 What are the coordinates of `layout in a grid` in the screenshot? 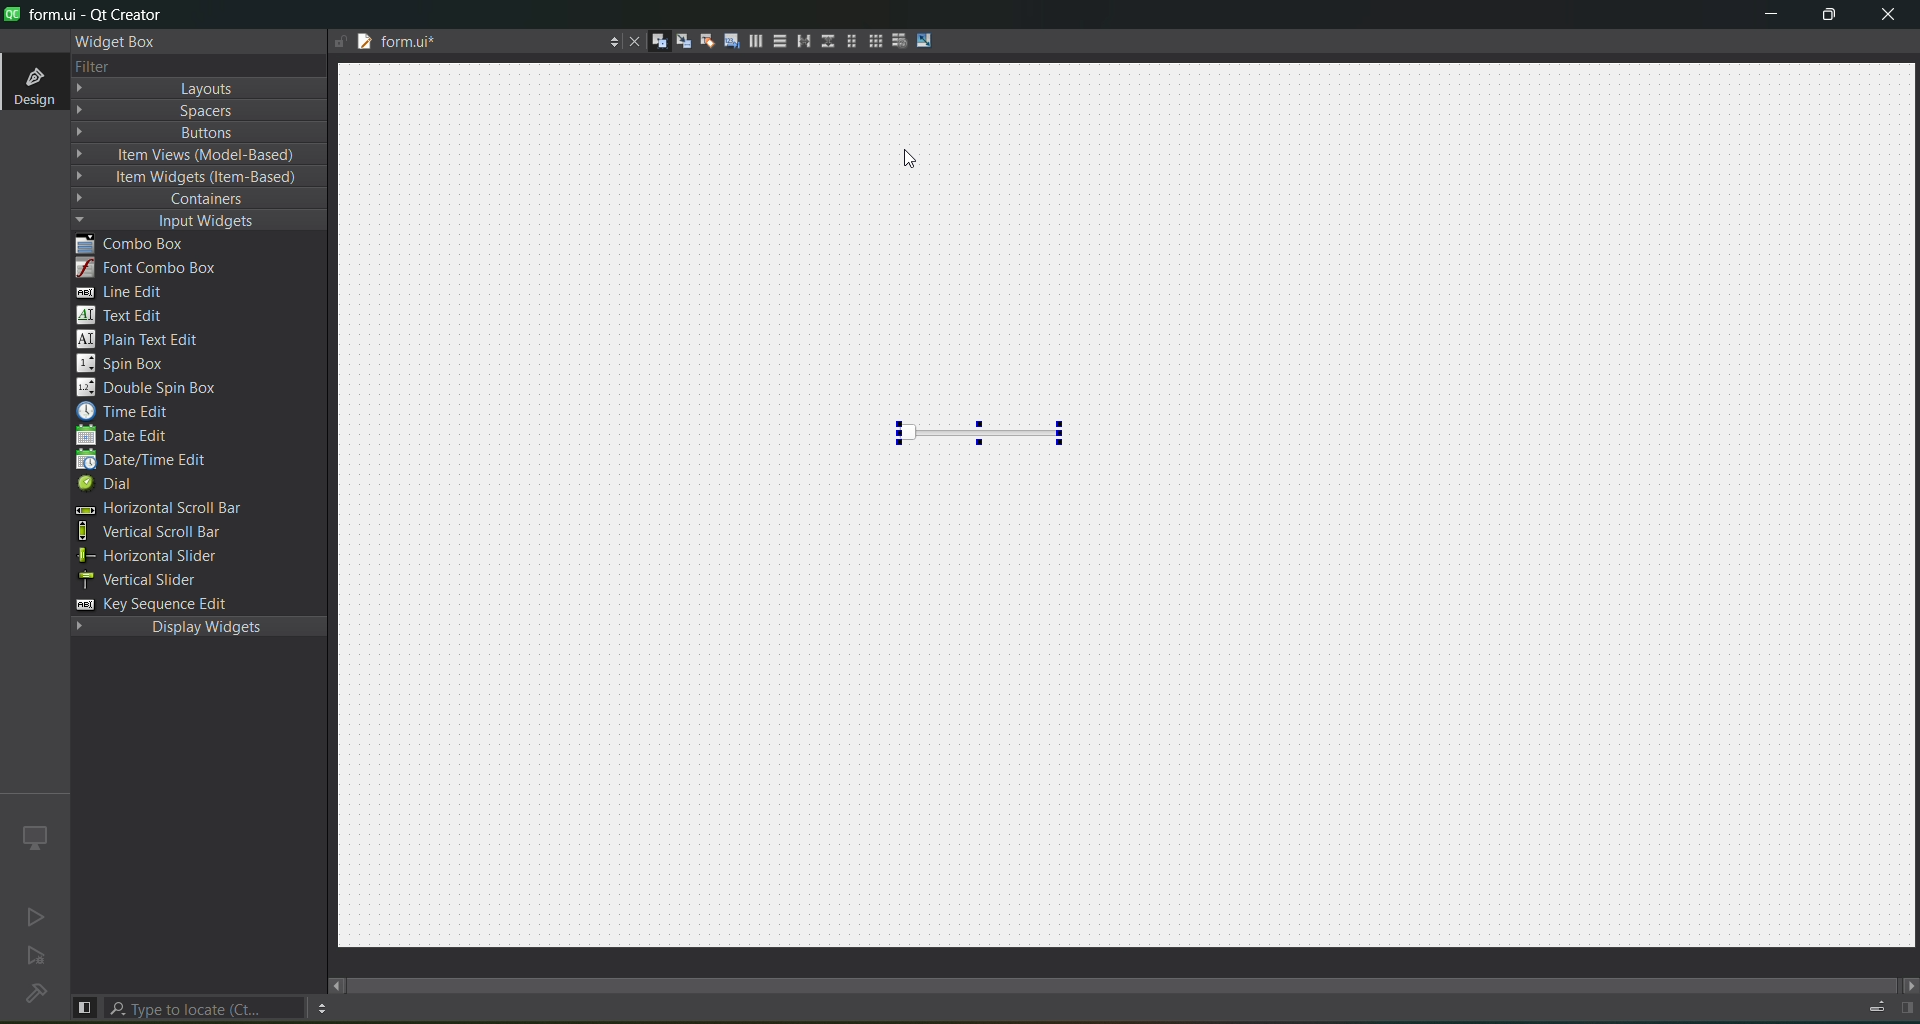 It's located at (877, 40).